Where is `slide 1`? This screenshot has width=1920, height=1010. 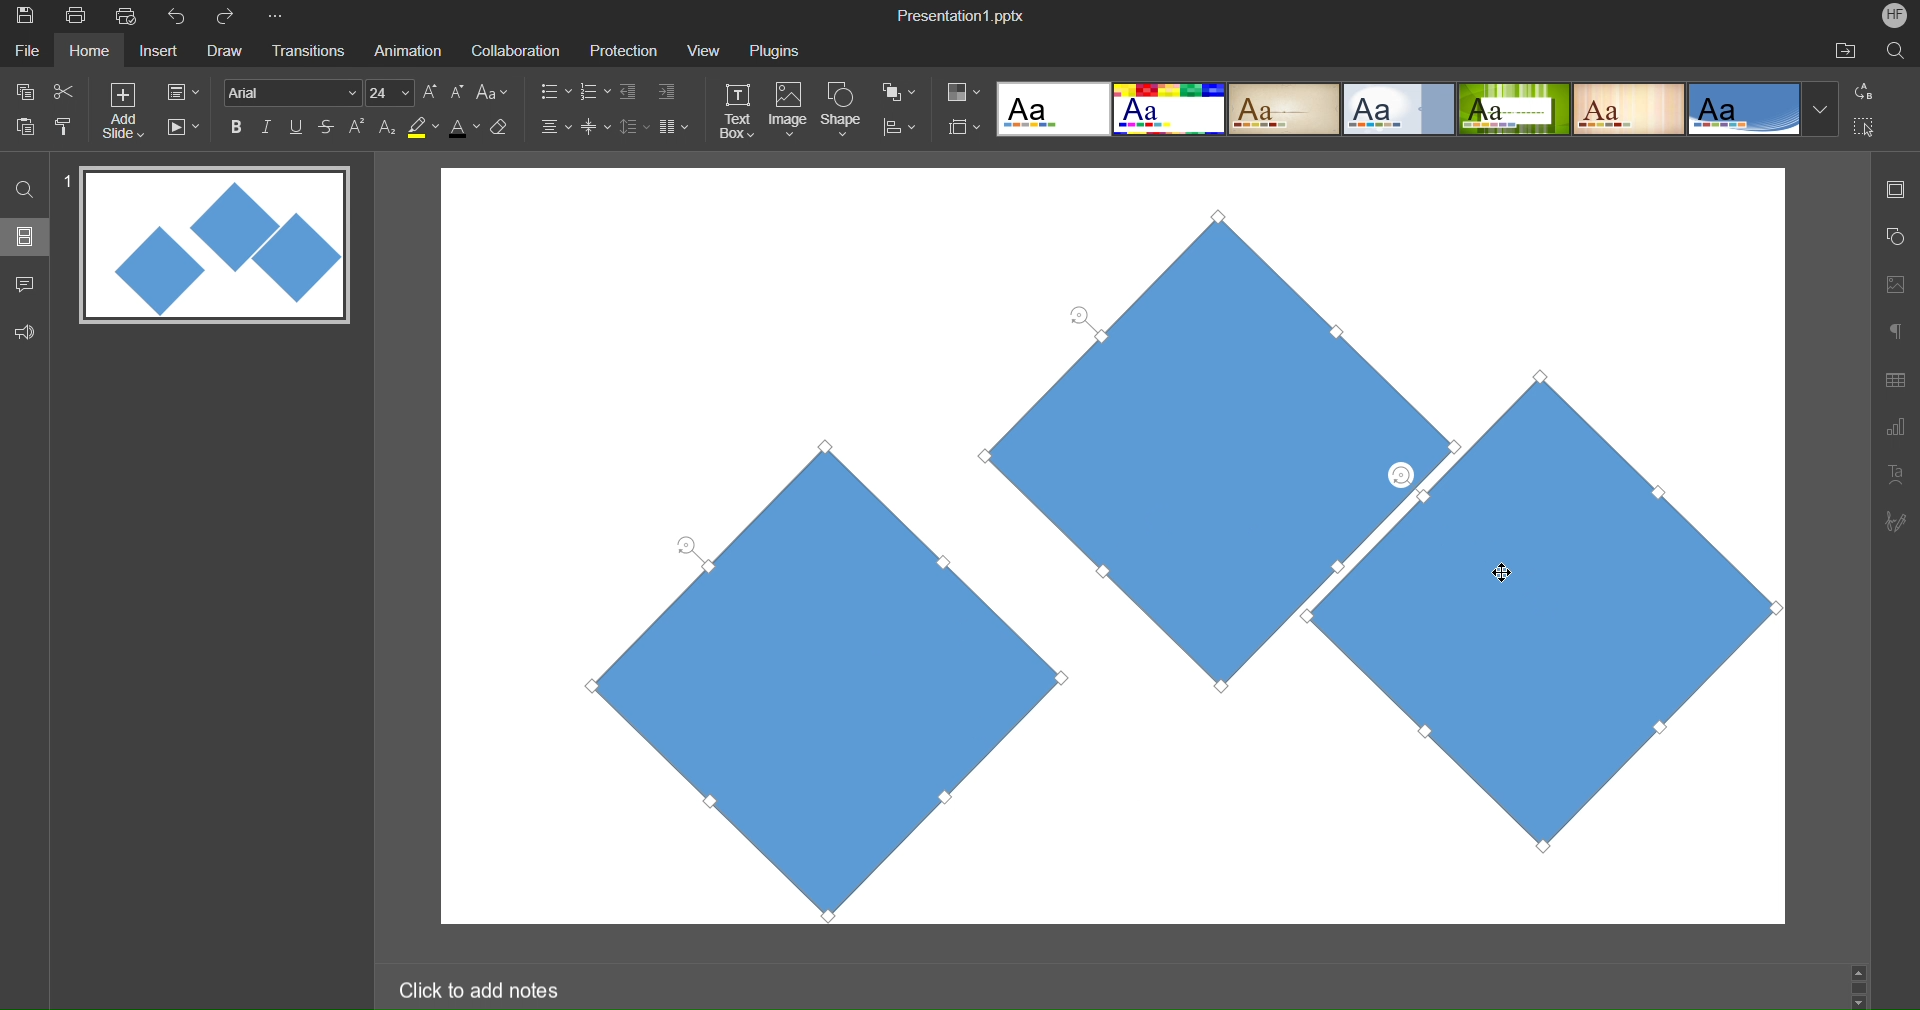
slide 1 is located at coordinates (209, 247).